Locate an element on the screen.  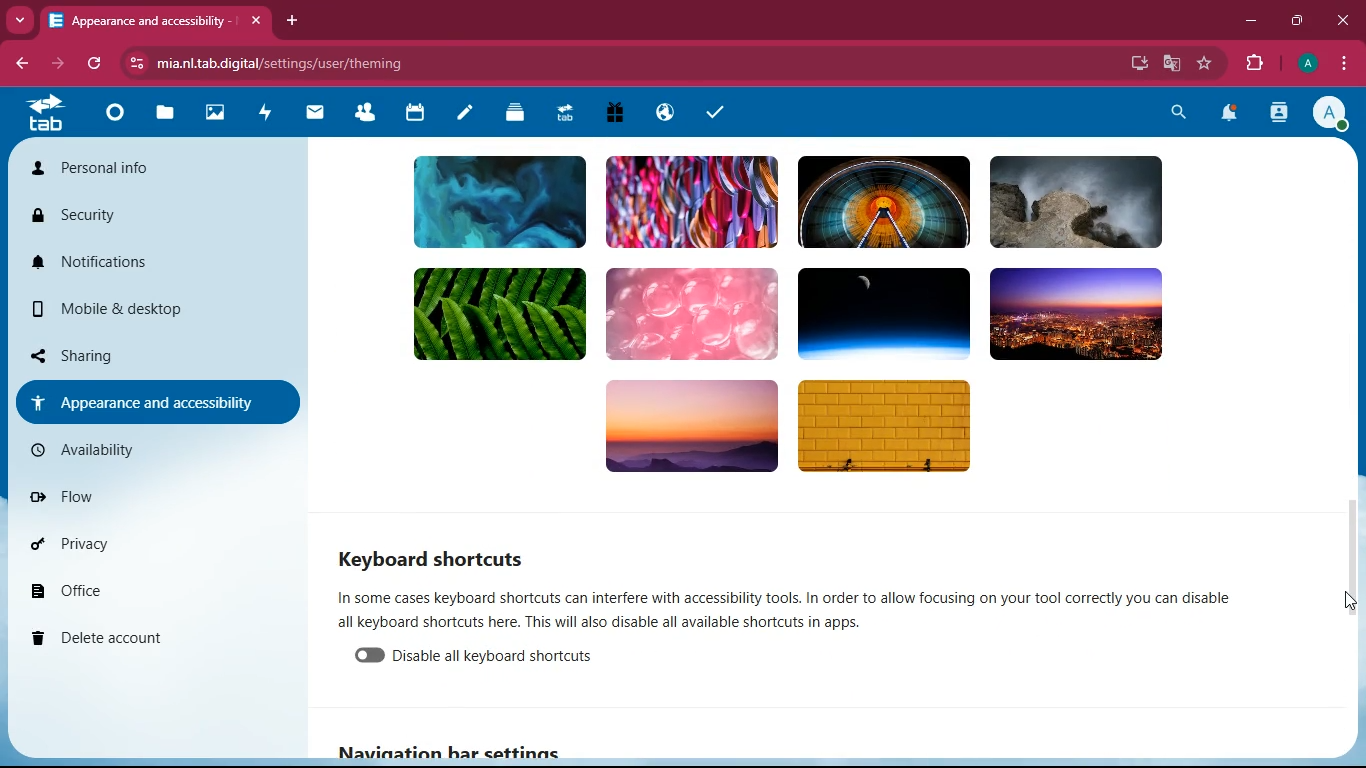
menu is located at coordinates (1341, 62).